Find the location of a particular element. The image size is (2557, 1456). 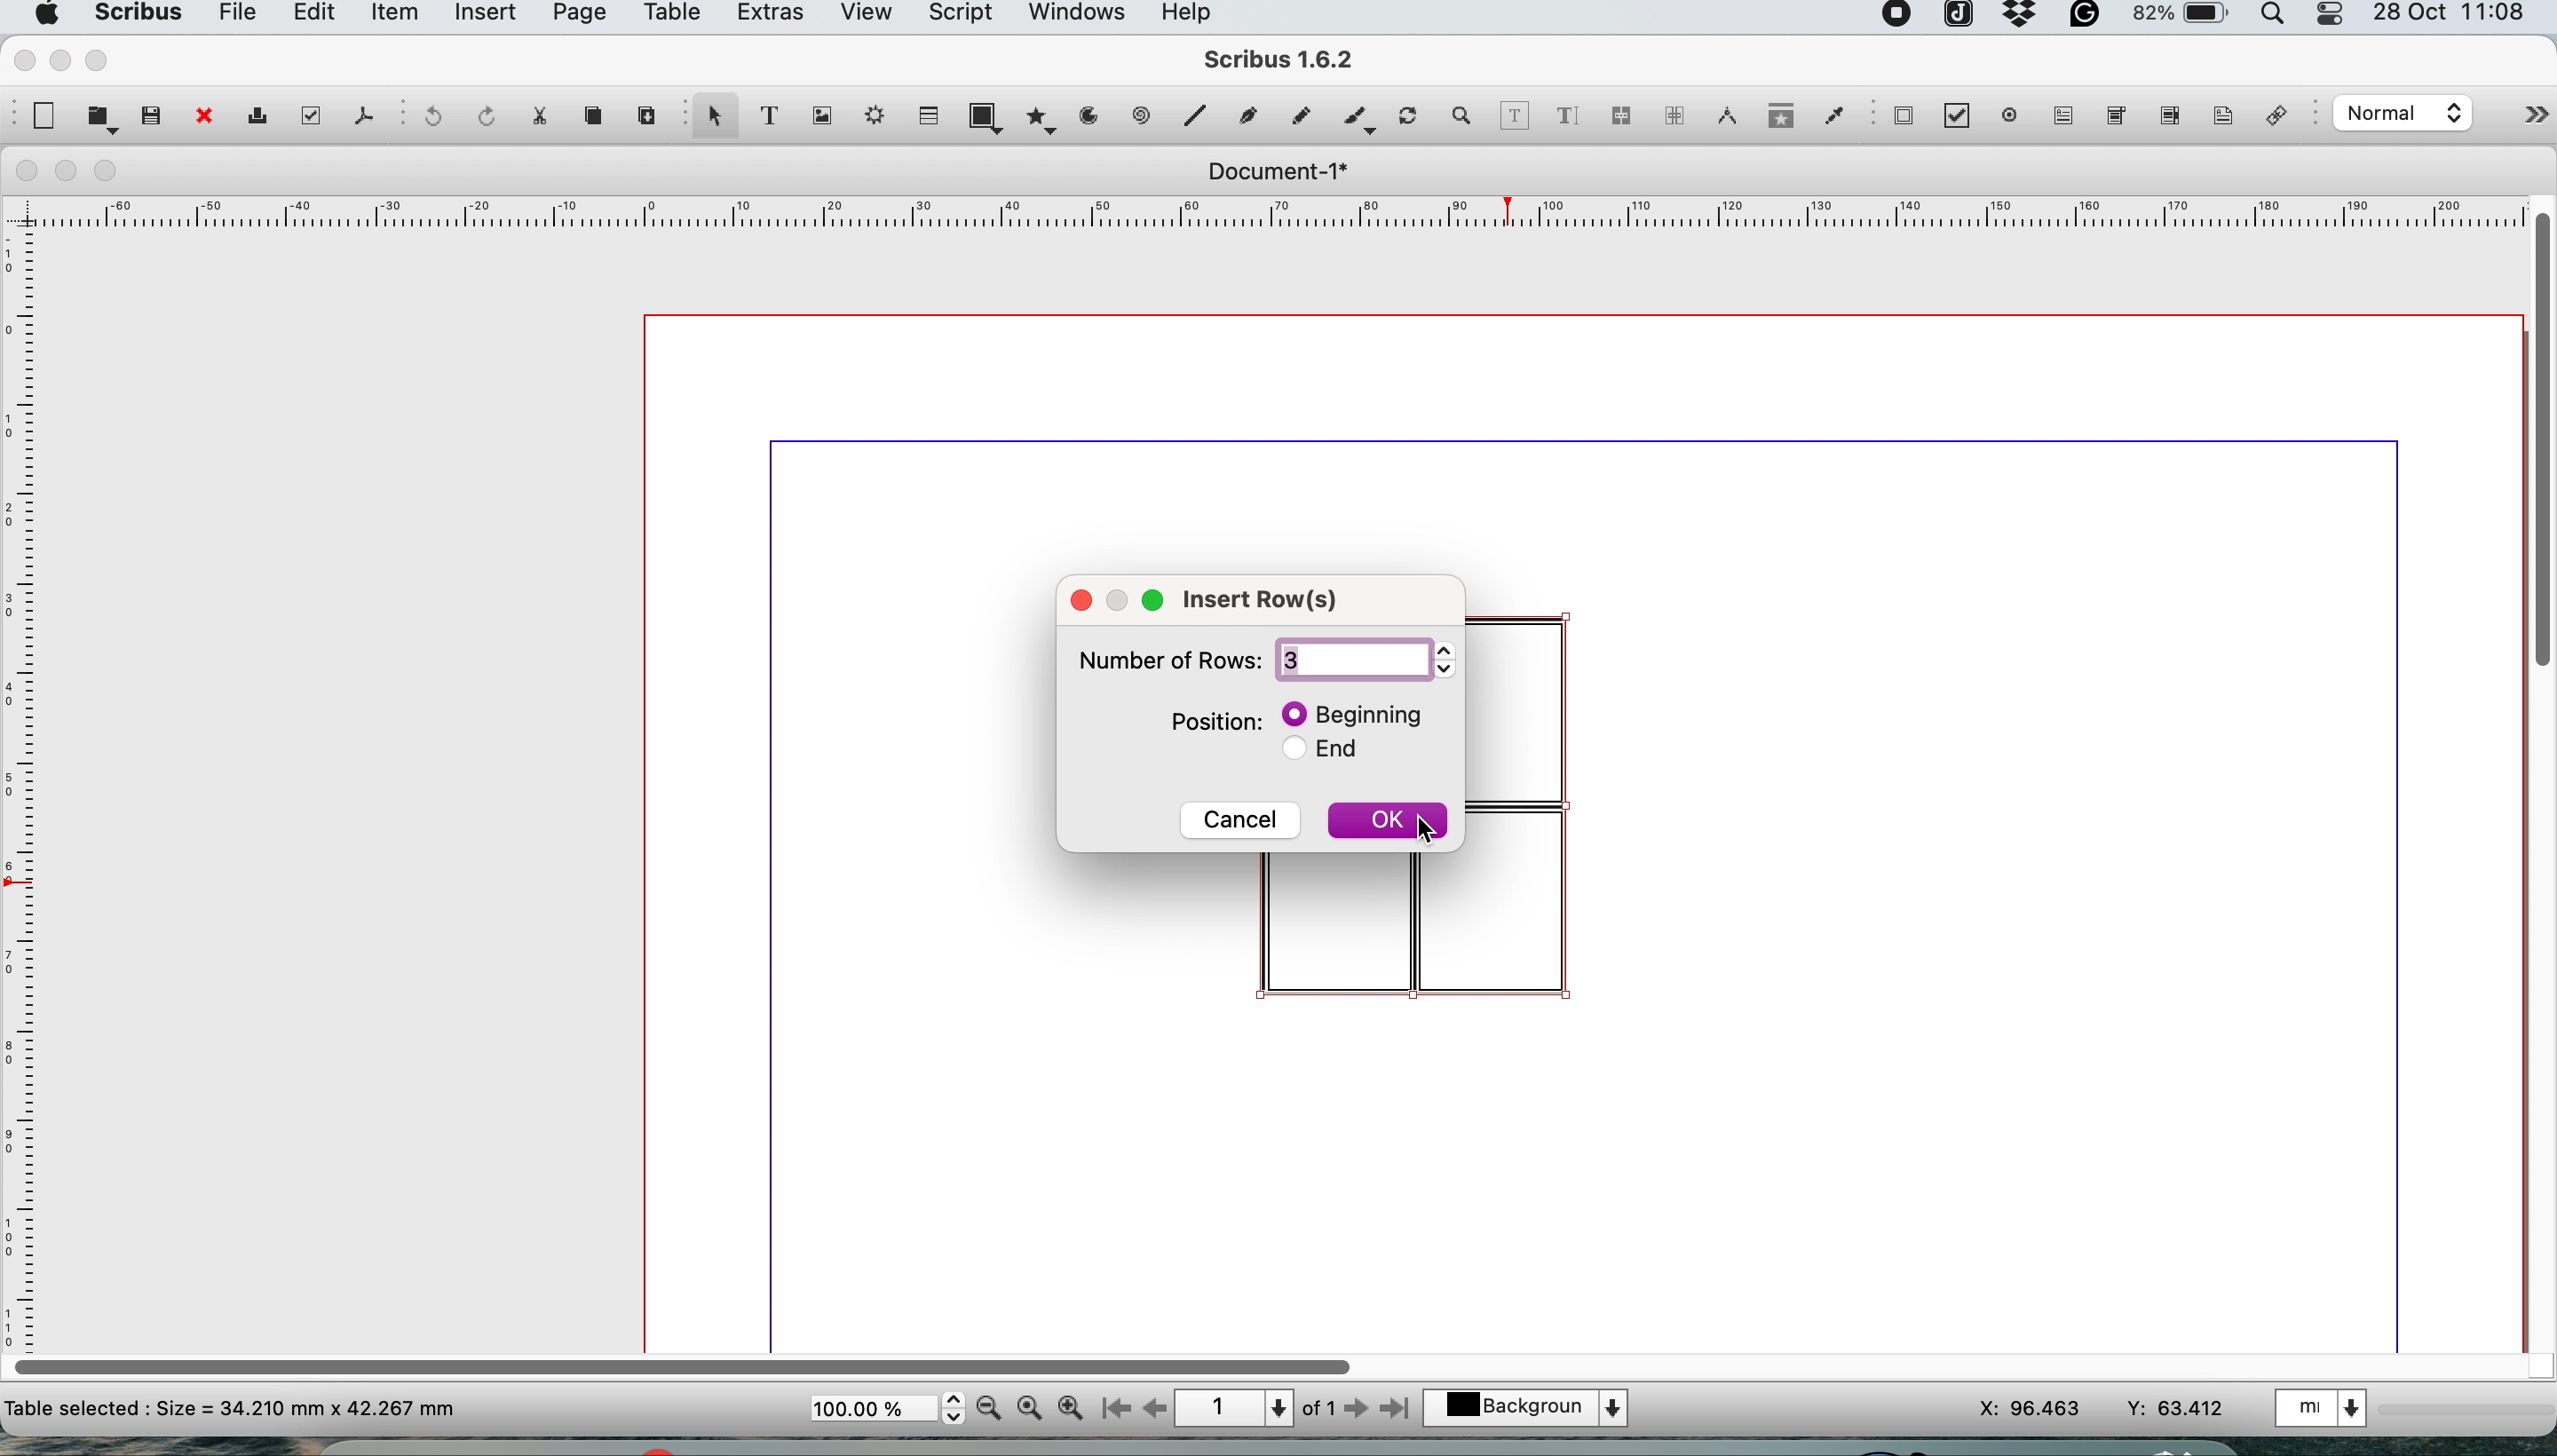

preflight verifier is located at coordinates (306, 115).